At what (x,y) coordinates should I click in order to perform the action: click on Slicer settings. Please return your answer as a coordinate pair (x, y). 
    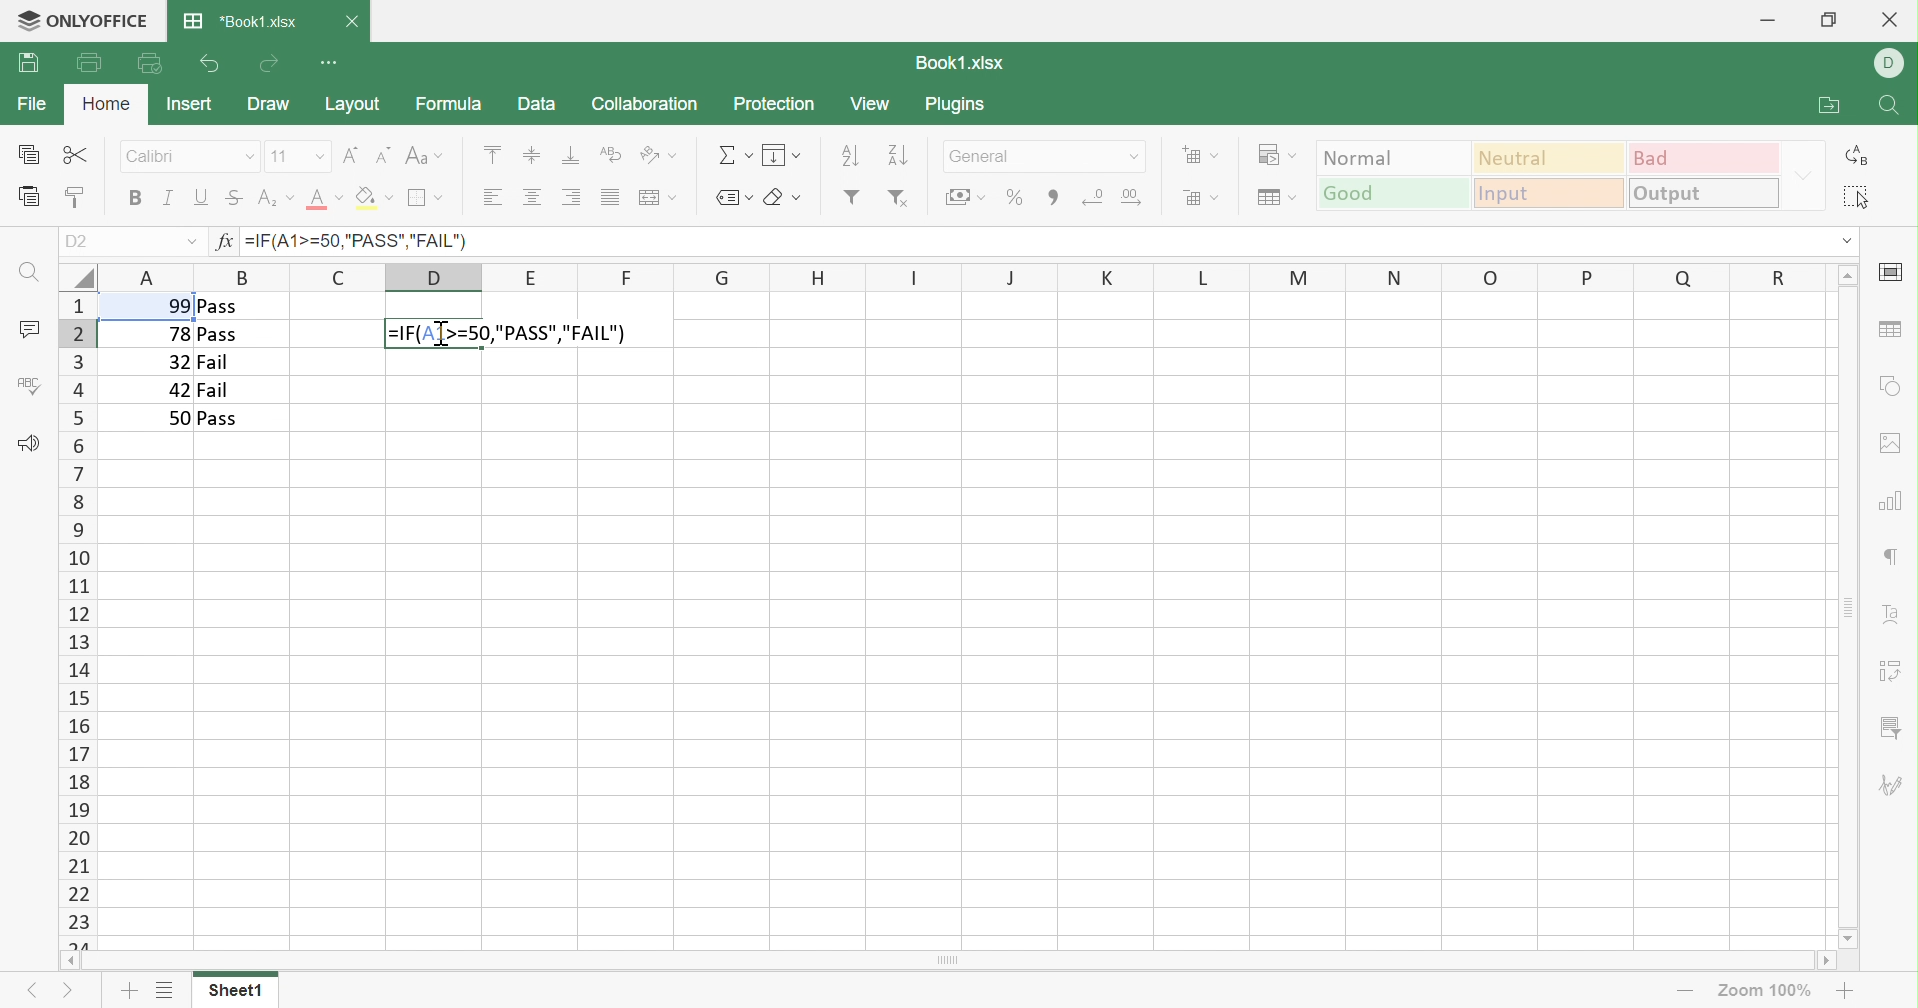
    Looking at the image, I should click on (1894, 729).